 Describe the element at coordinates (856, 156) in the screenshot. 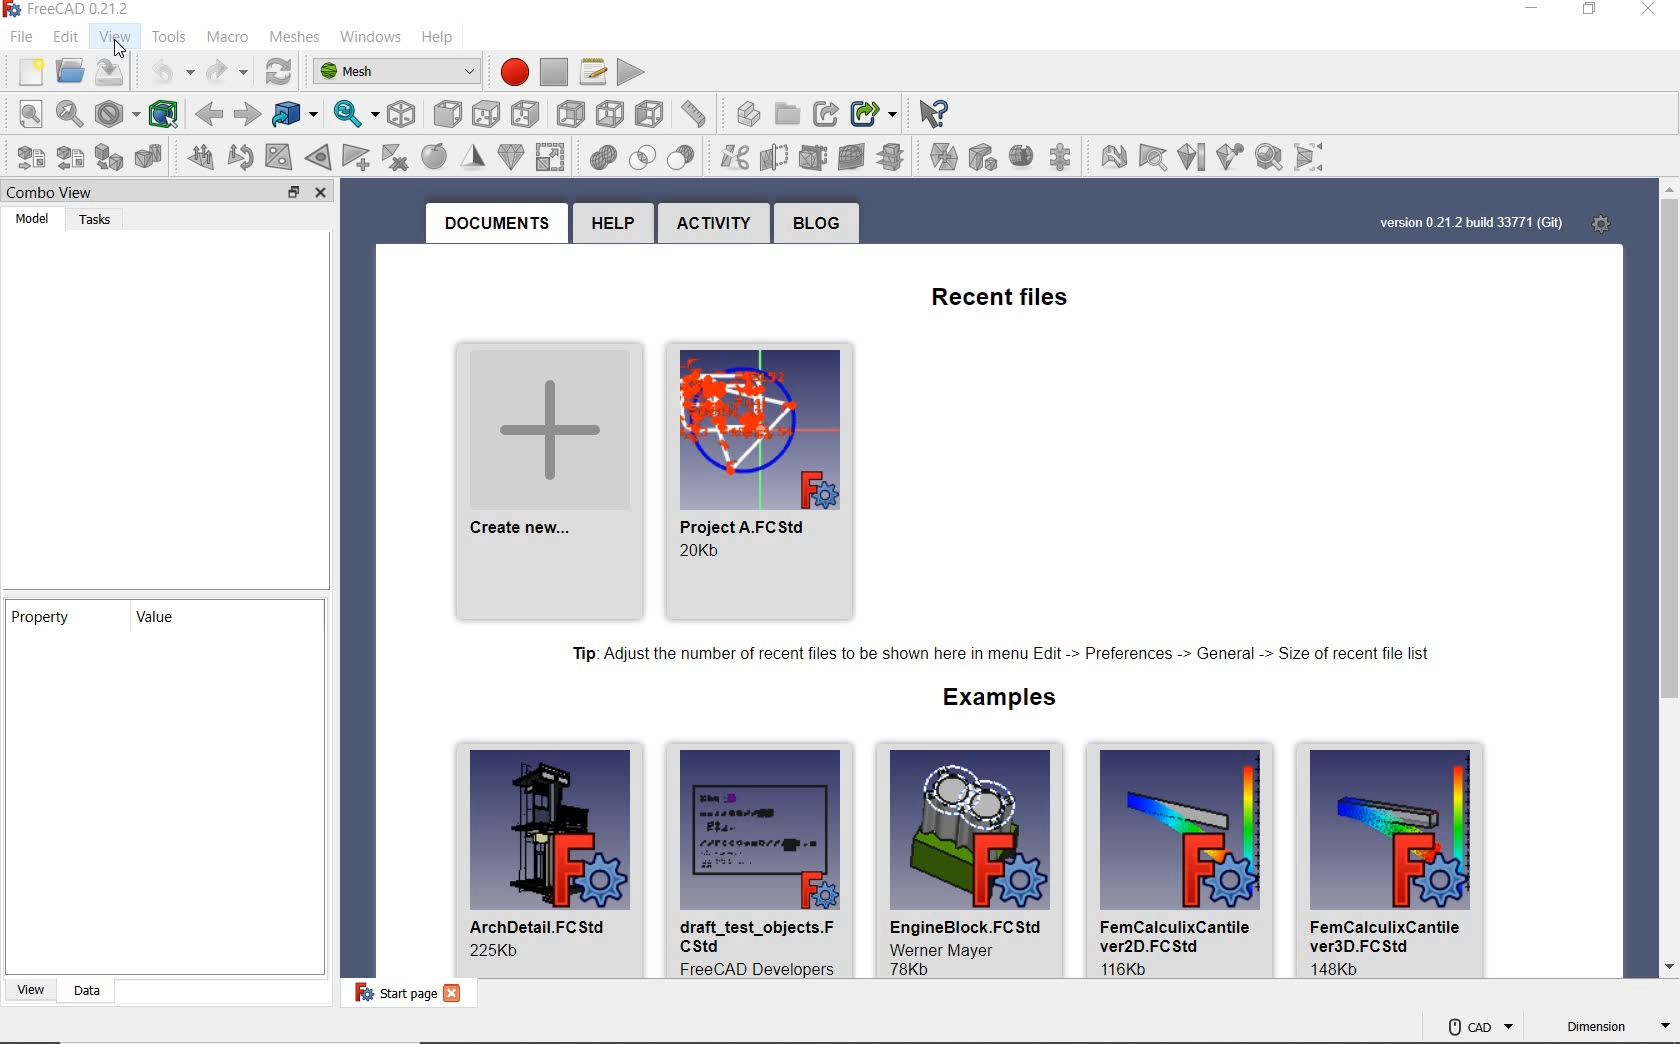

I see `cross-sections` at that location.